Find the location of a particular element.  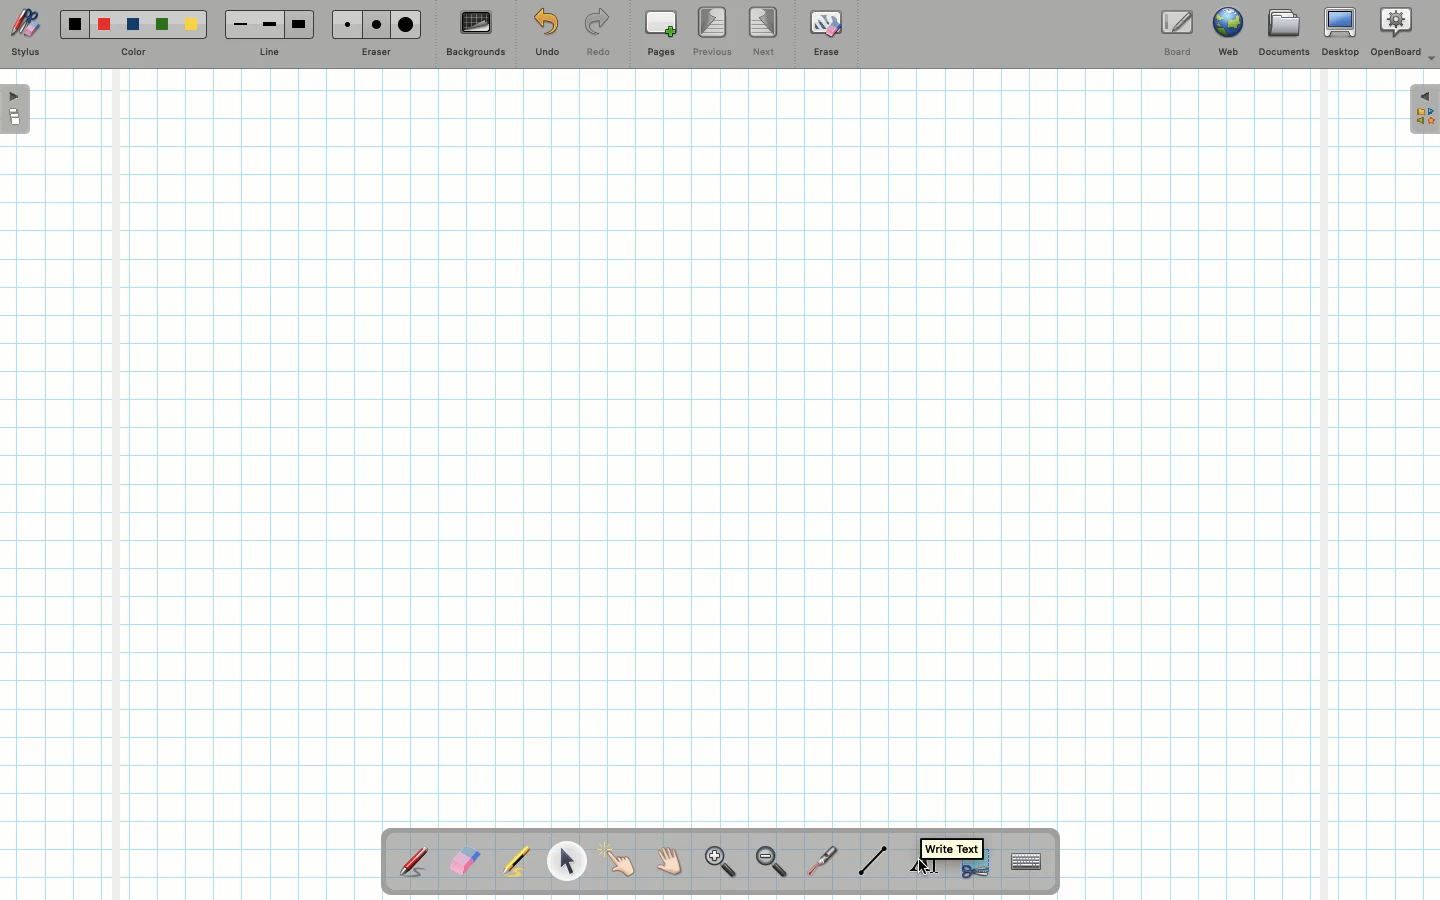

Line is located at coordinates (269, 53).